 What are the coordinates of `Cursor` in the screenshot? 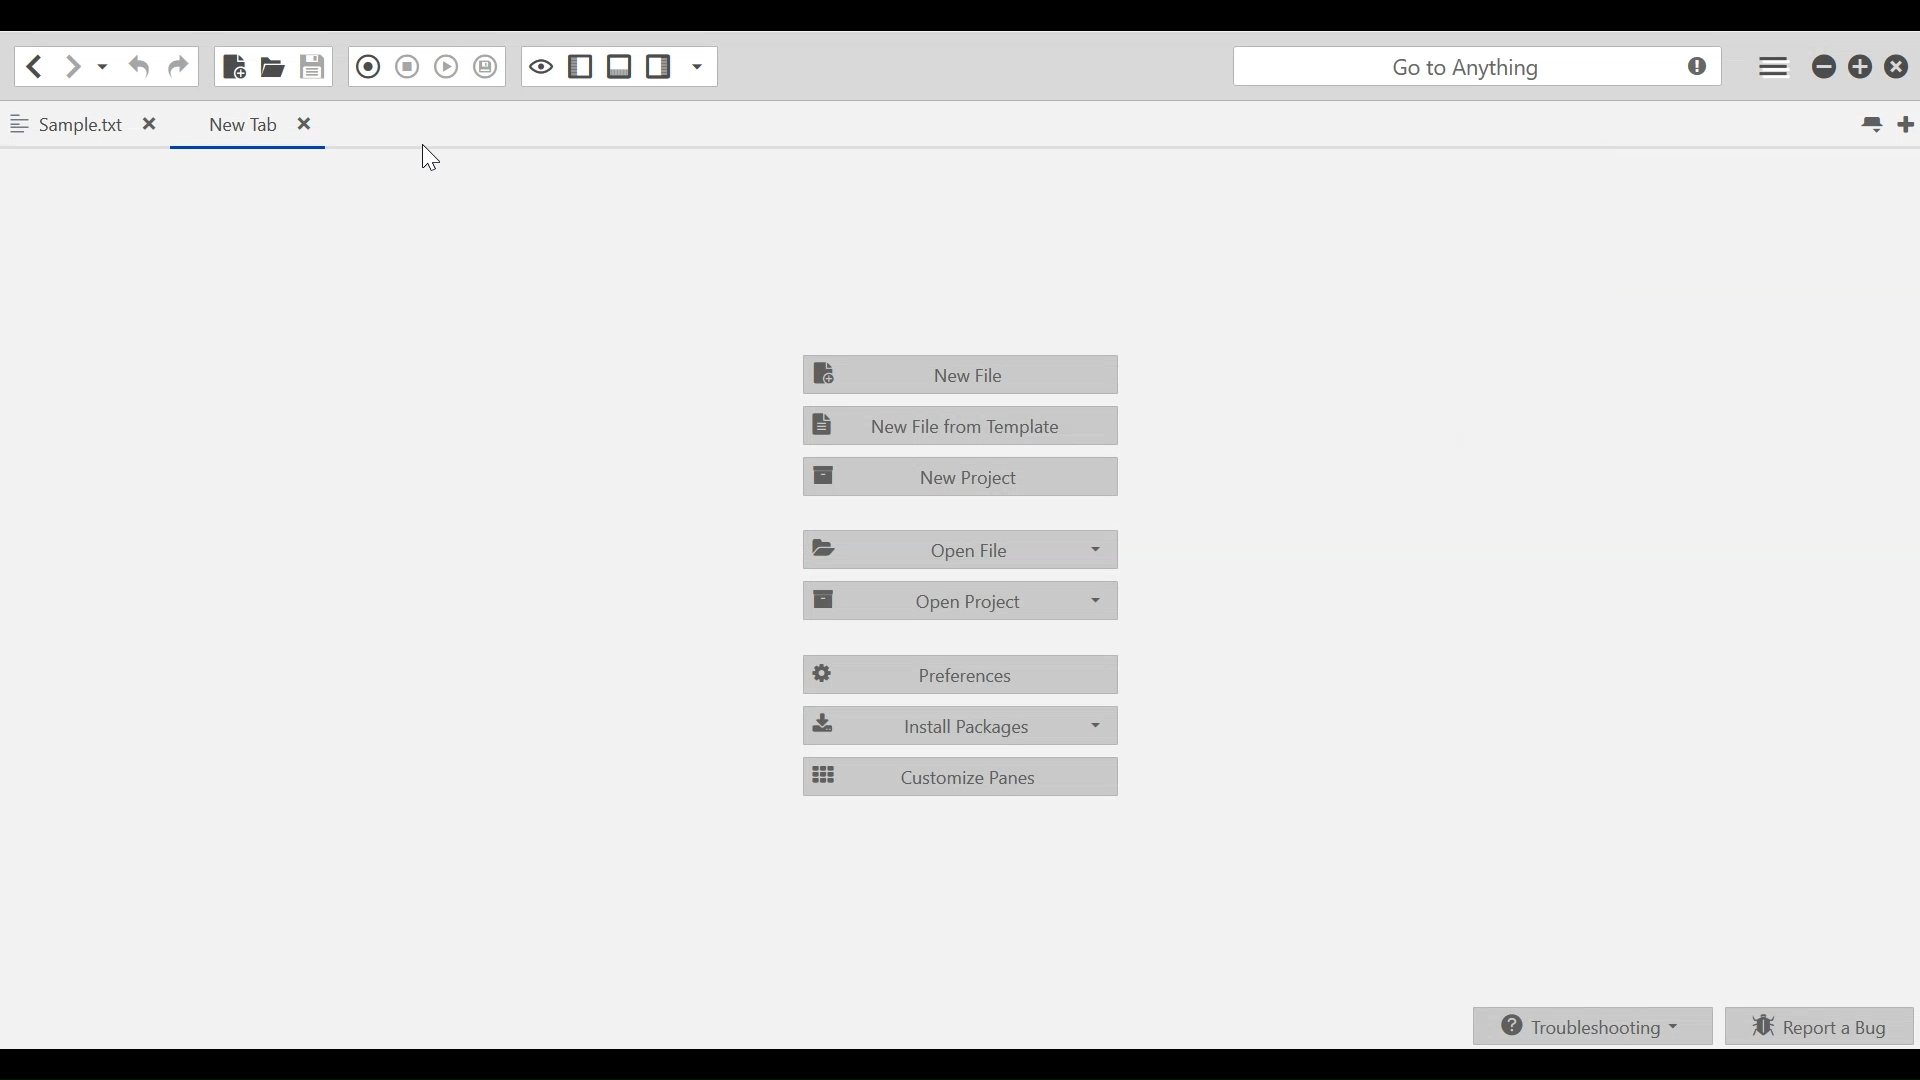 It's located at (428, 158).